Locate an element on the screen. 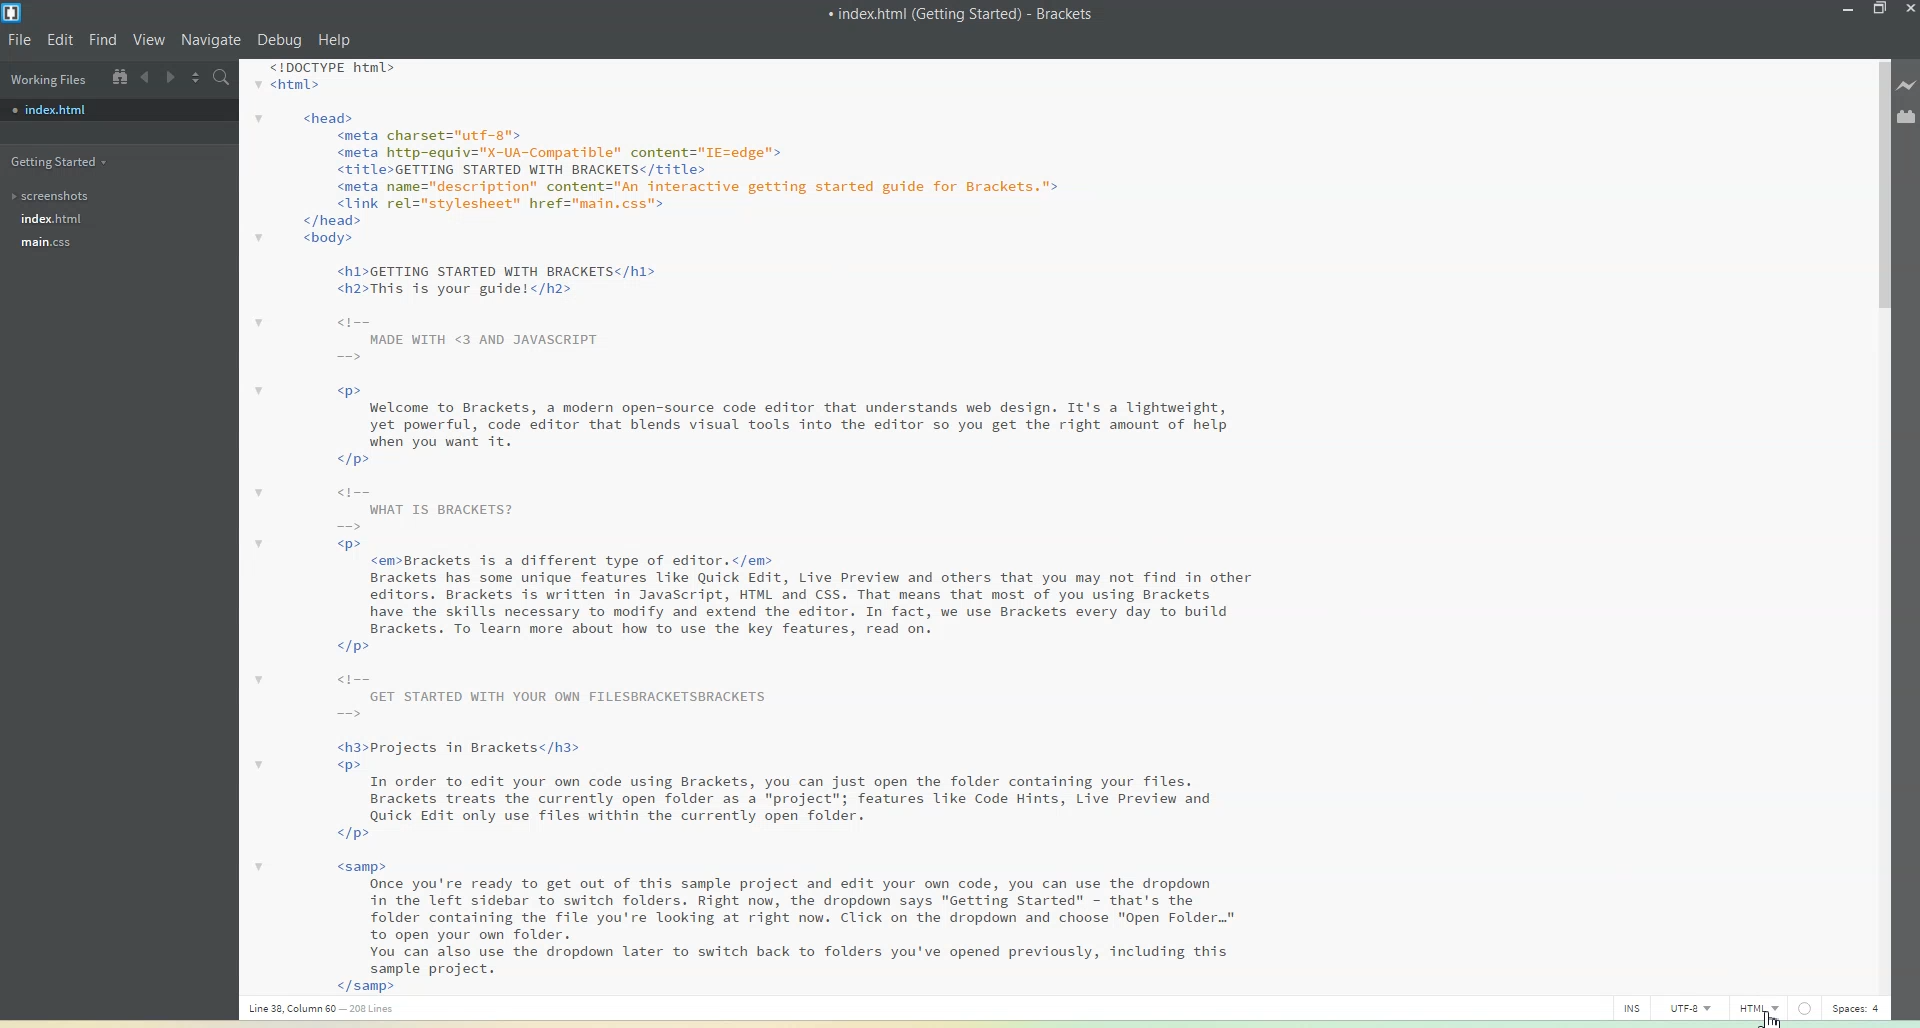 This screenshot has width=1920, height=1028. Navigate Backward is located at coordinates (146, 77).